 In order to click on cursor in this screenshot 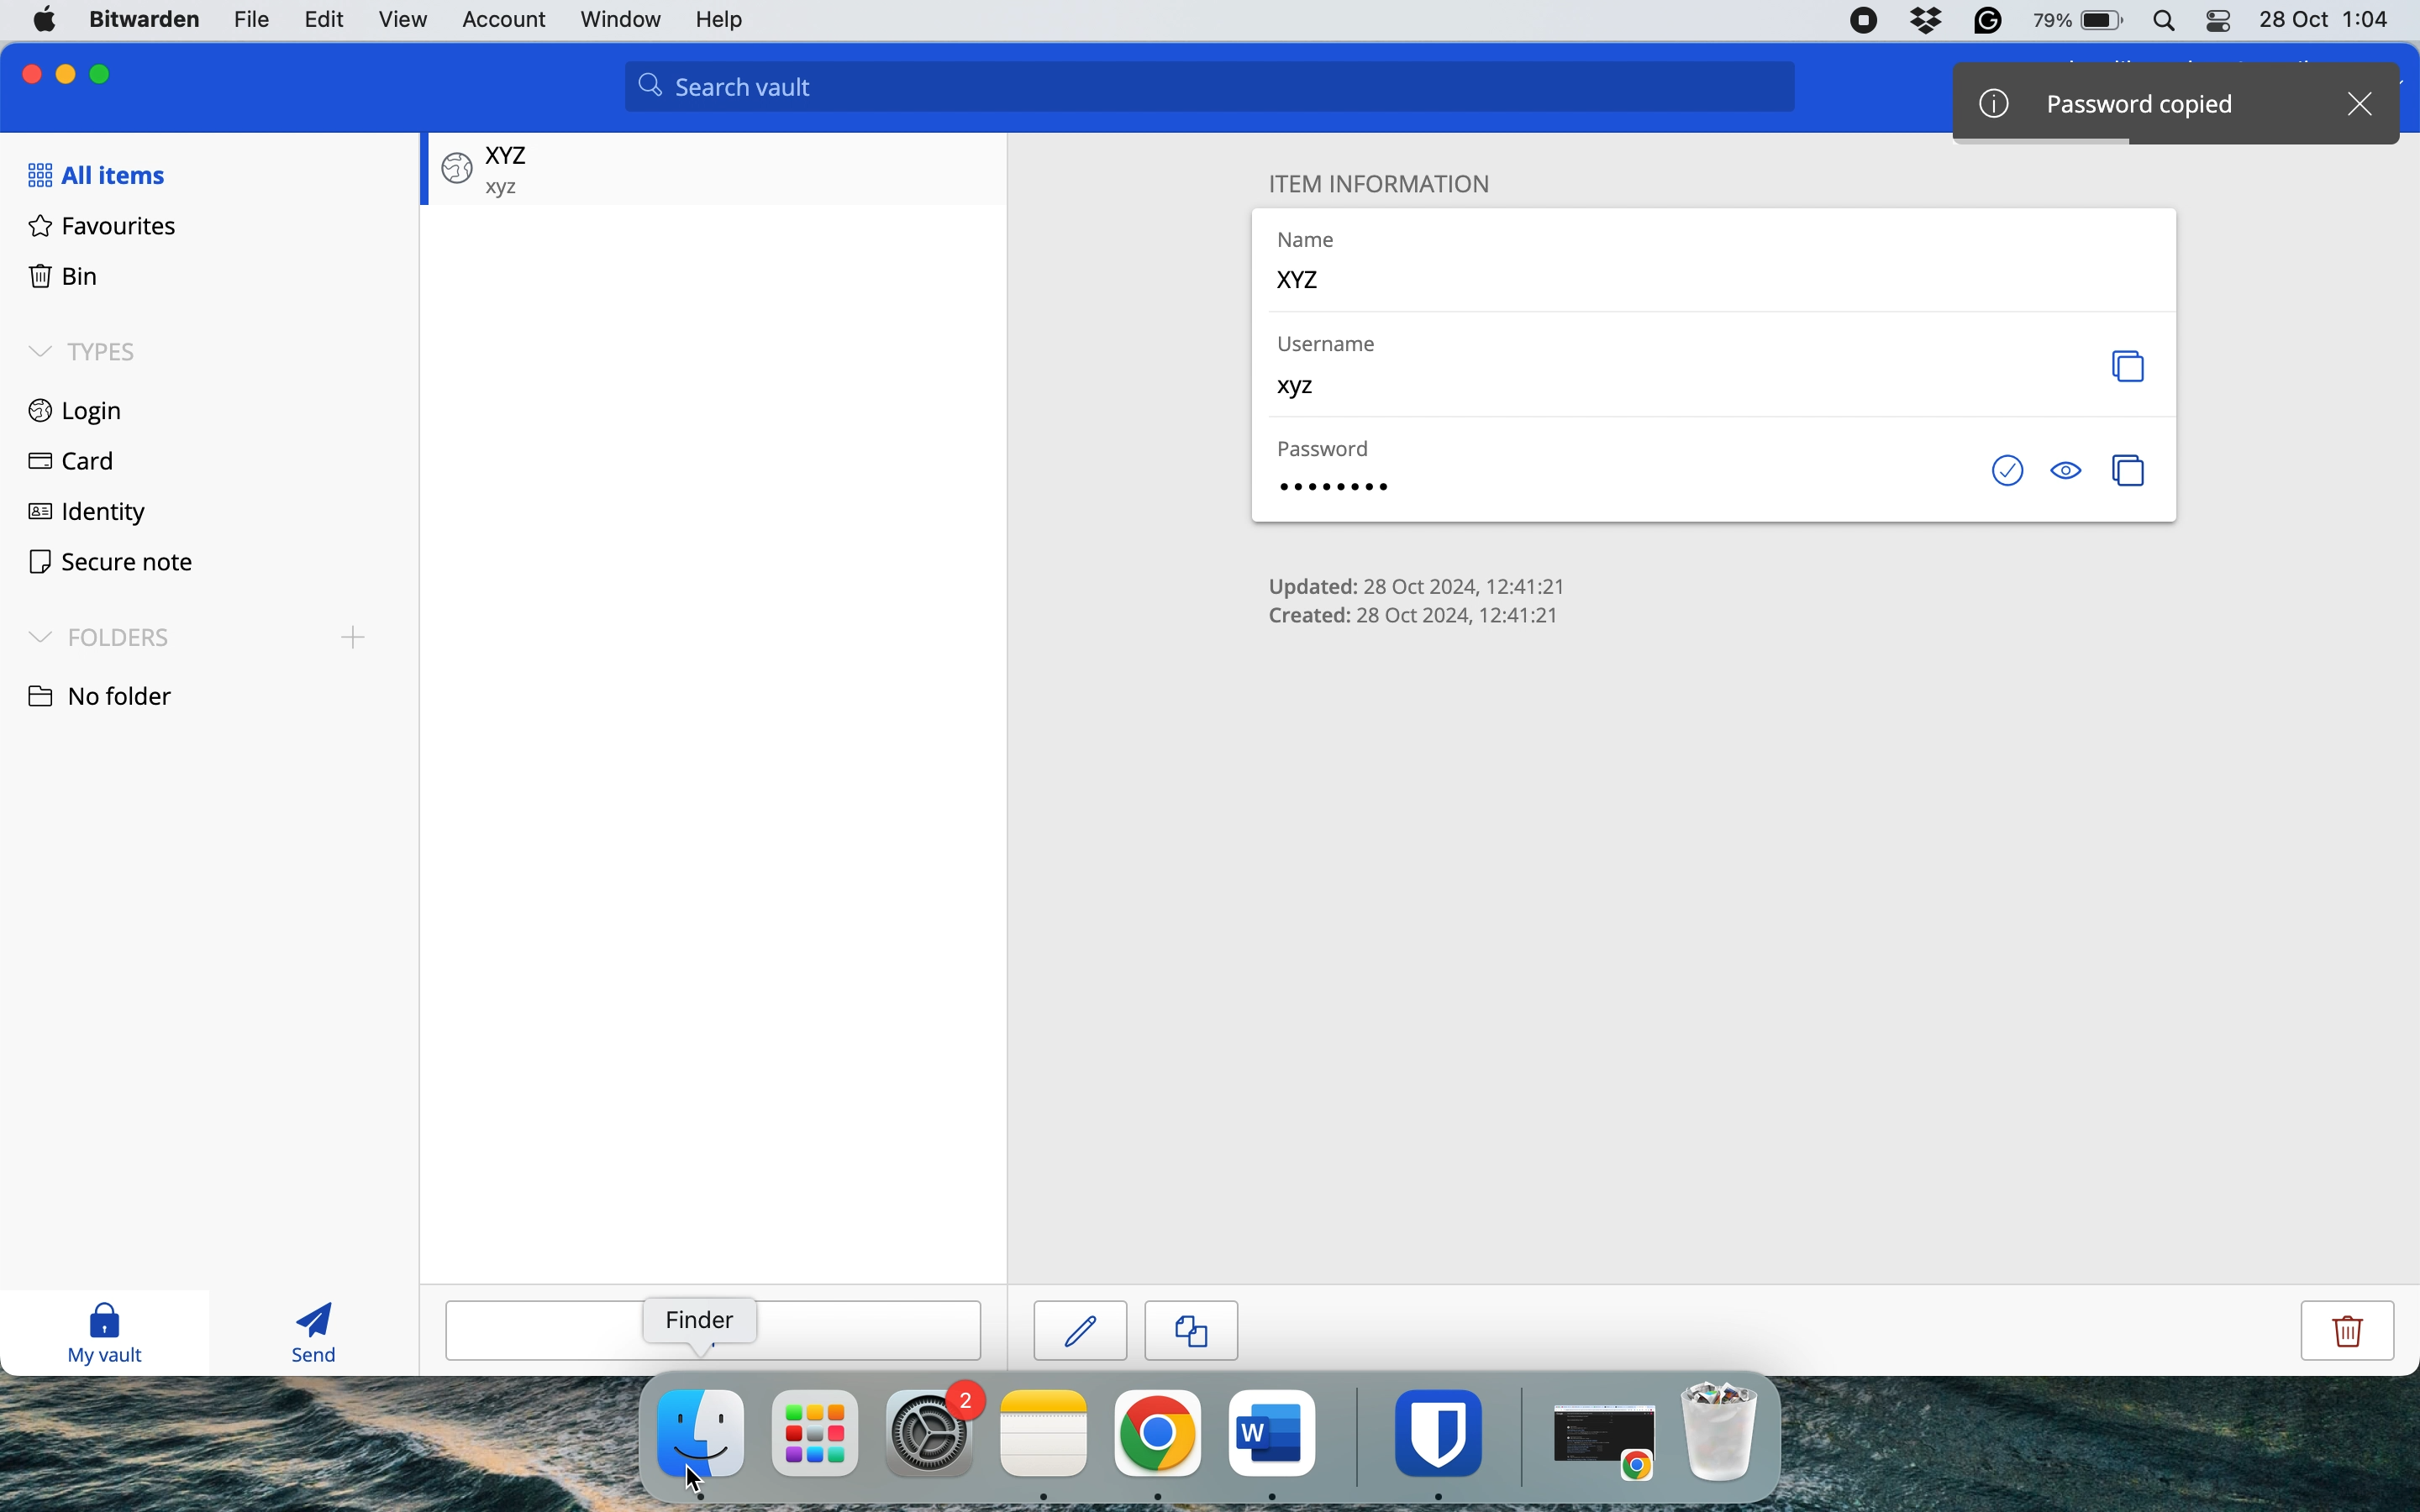, I will do `click(704, 1477)`.